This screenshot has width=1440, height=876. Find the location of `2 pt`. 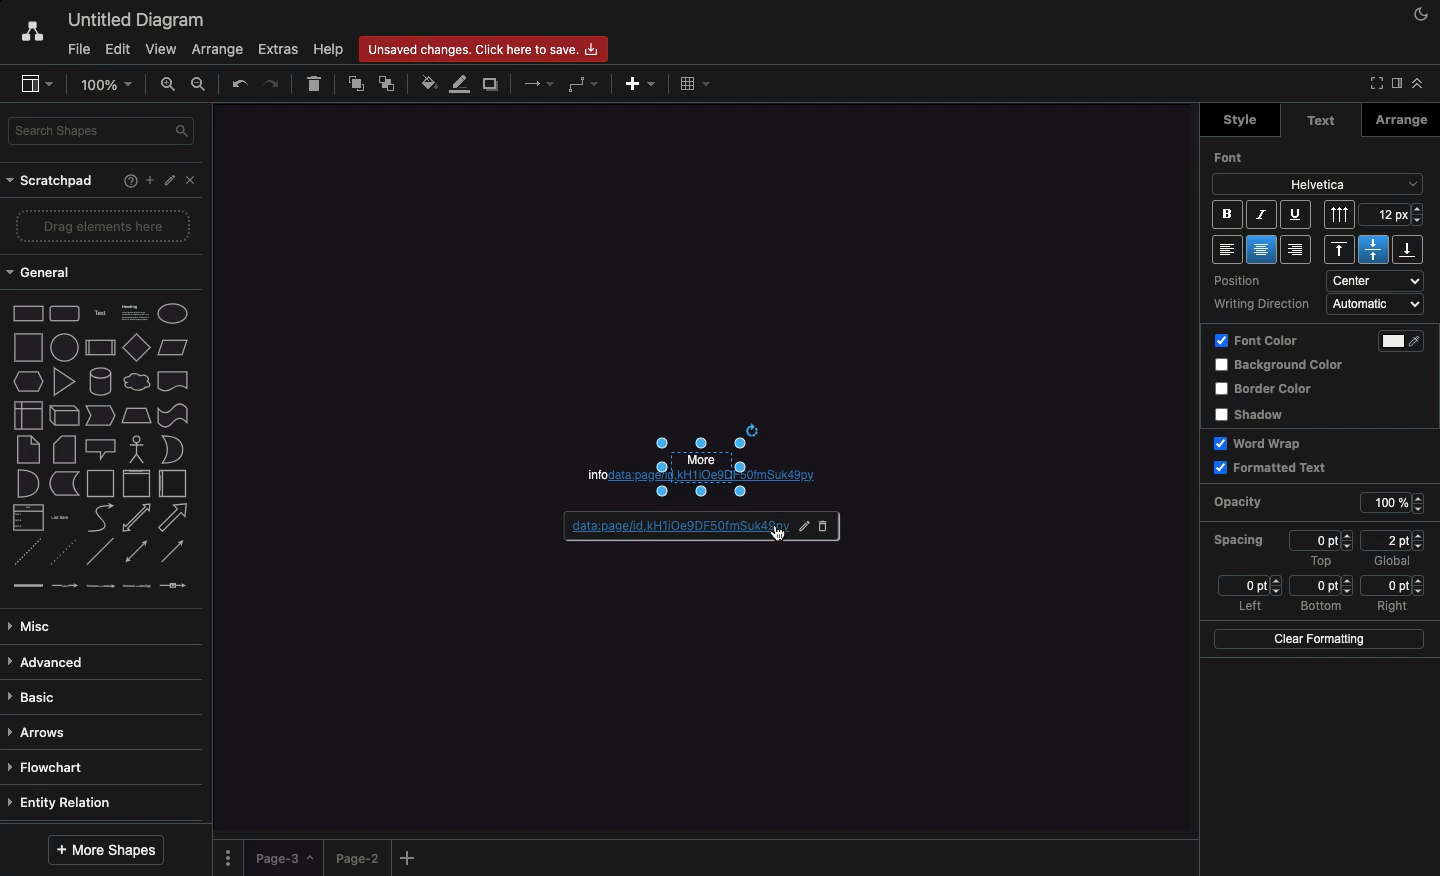

2 pt is located at coordinates (1393, 540).